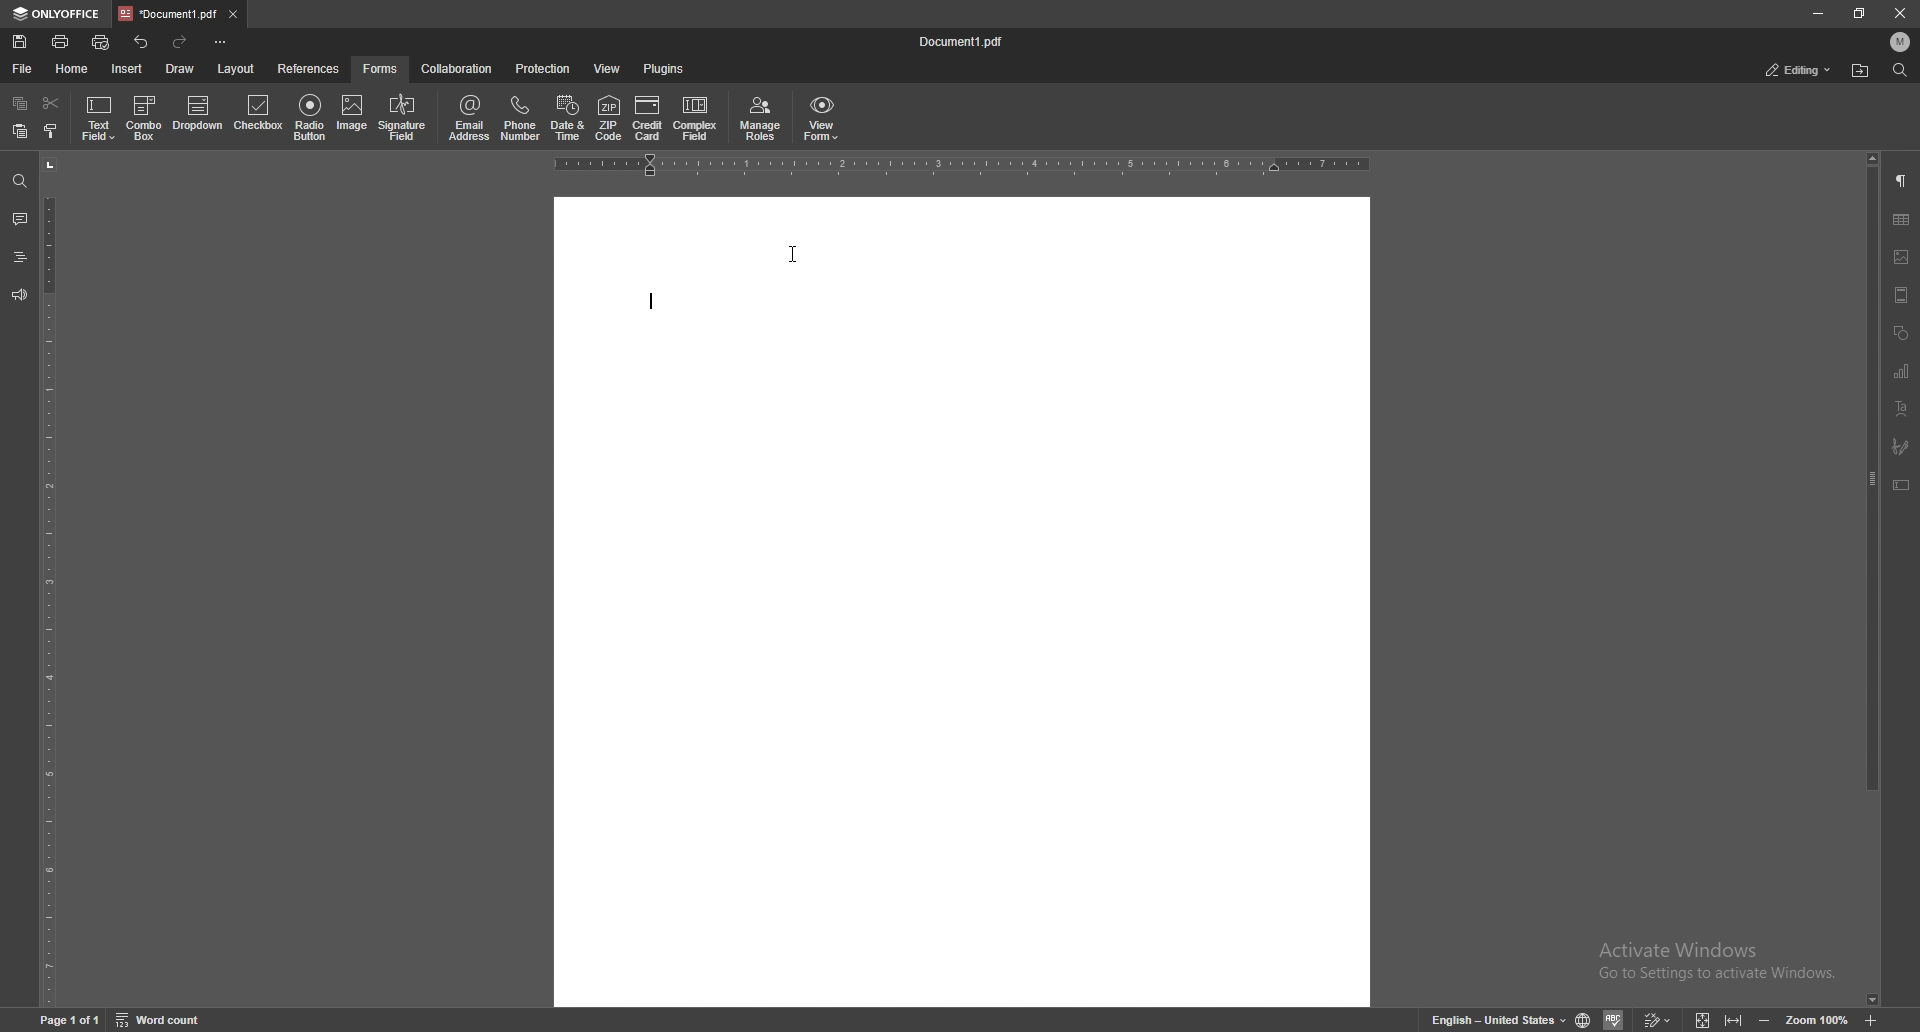  What do you see at coordinates (822, 118) in the screenshot?
I see `view form` at bounding box center [822, 118].